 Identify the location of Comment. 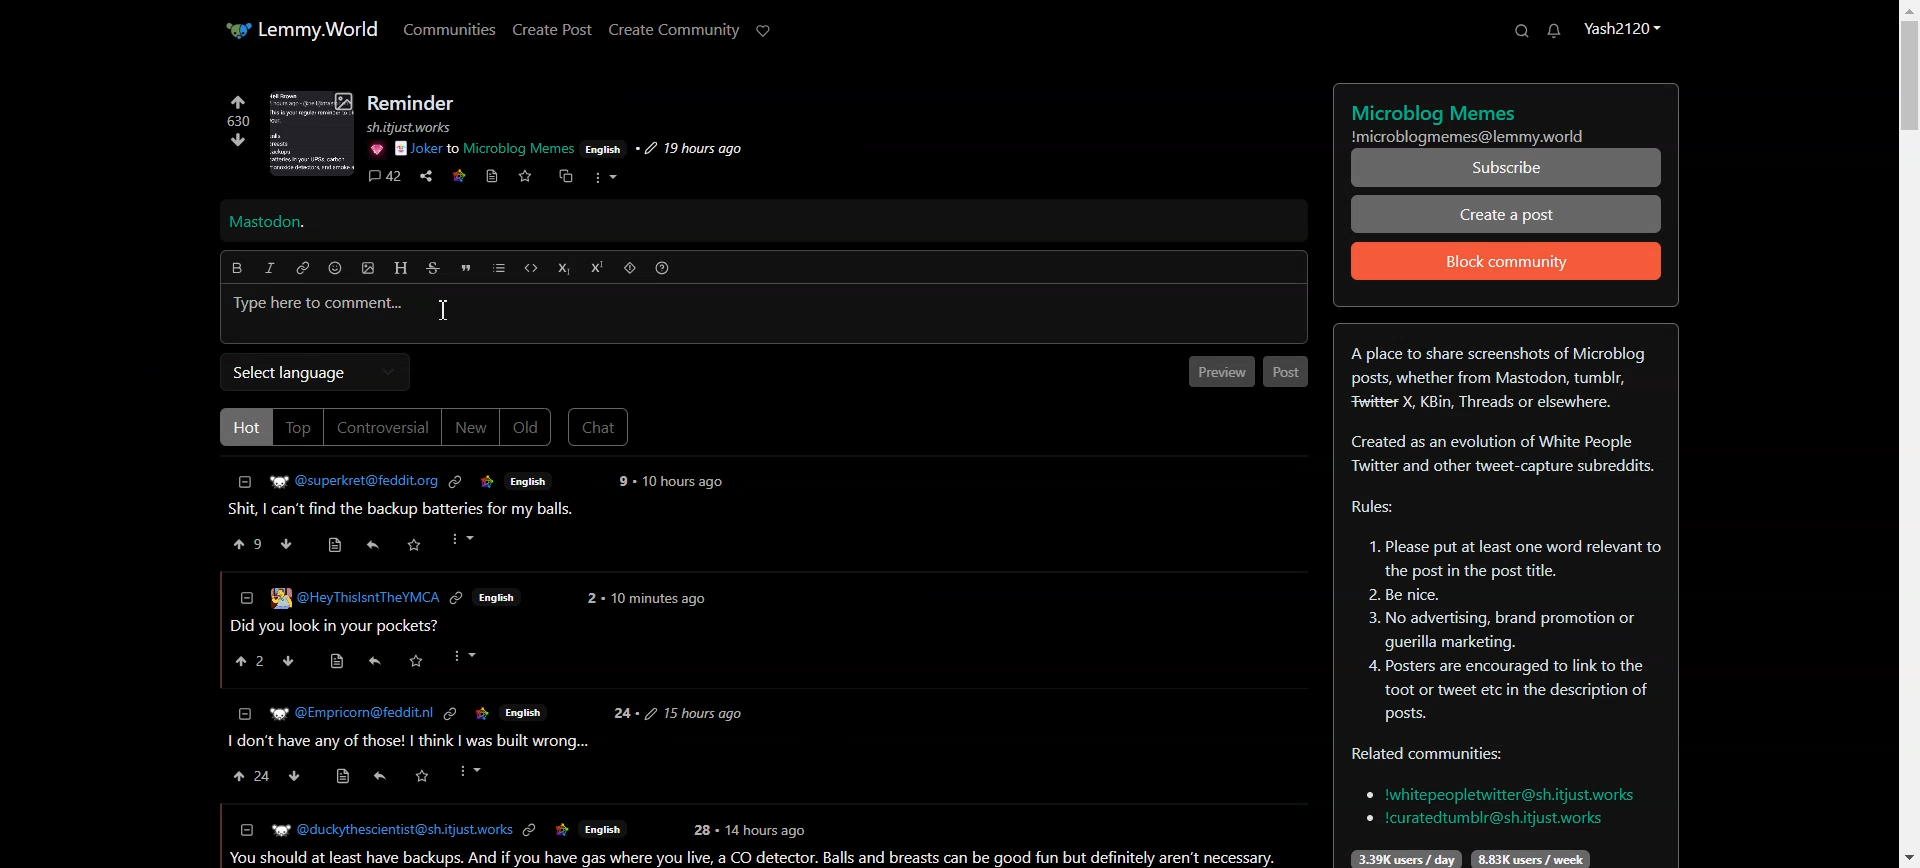
(384, 178).